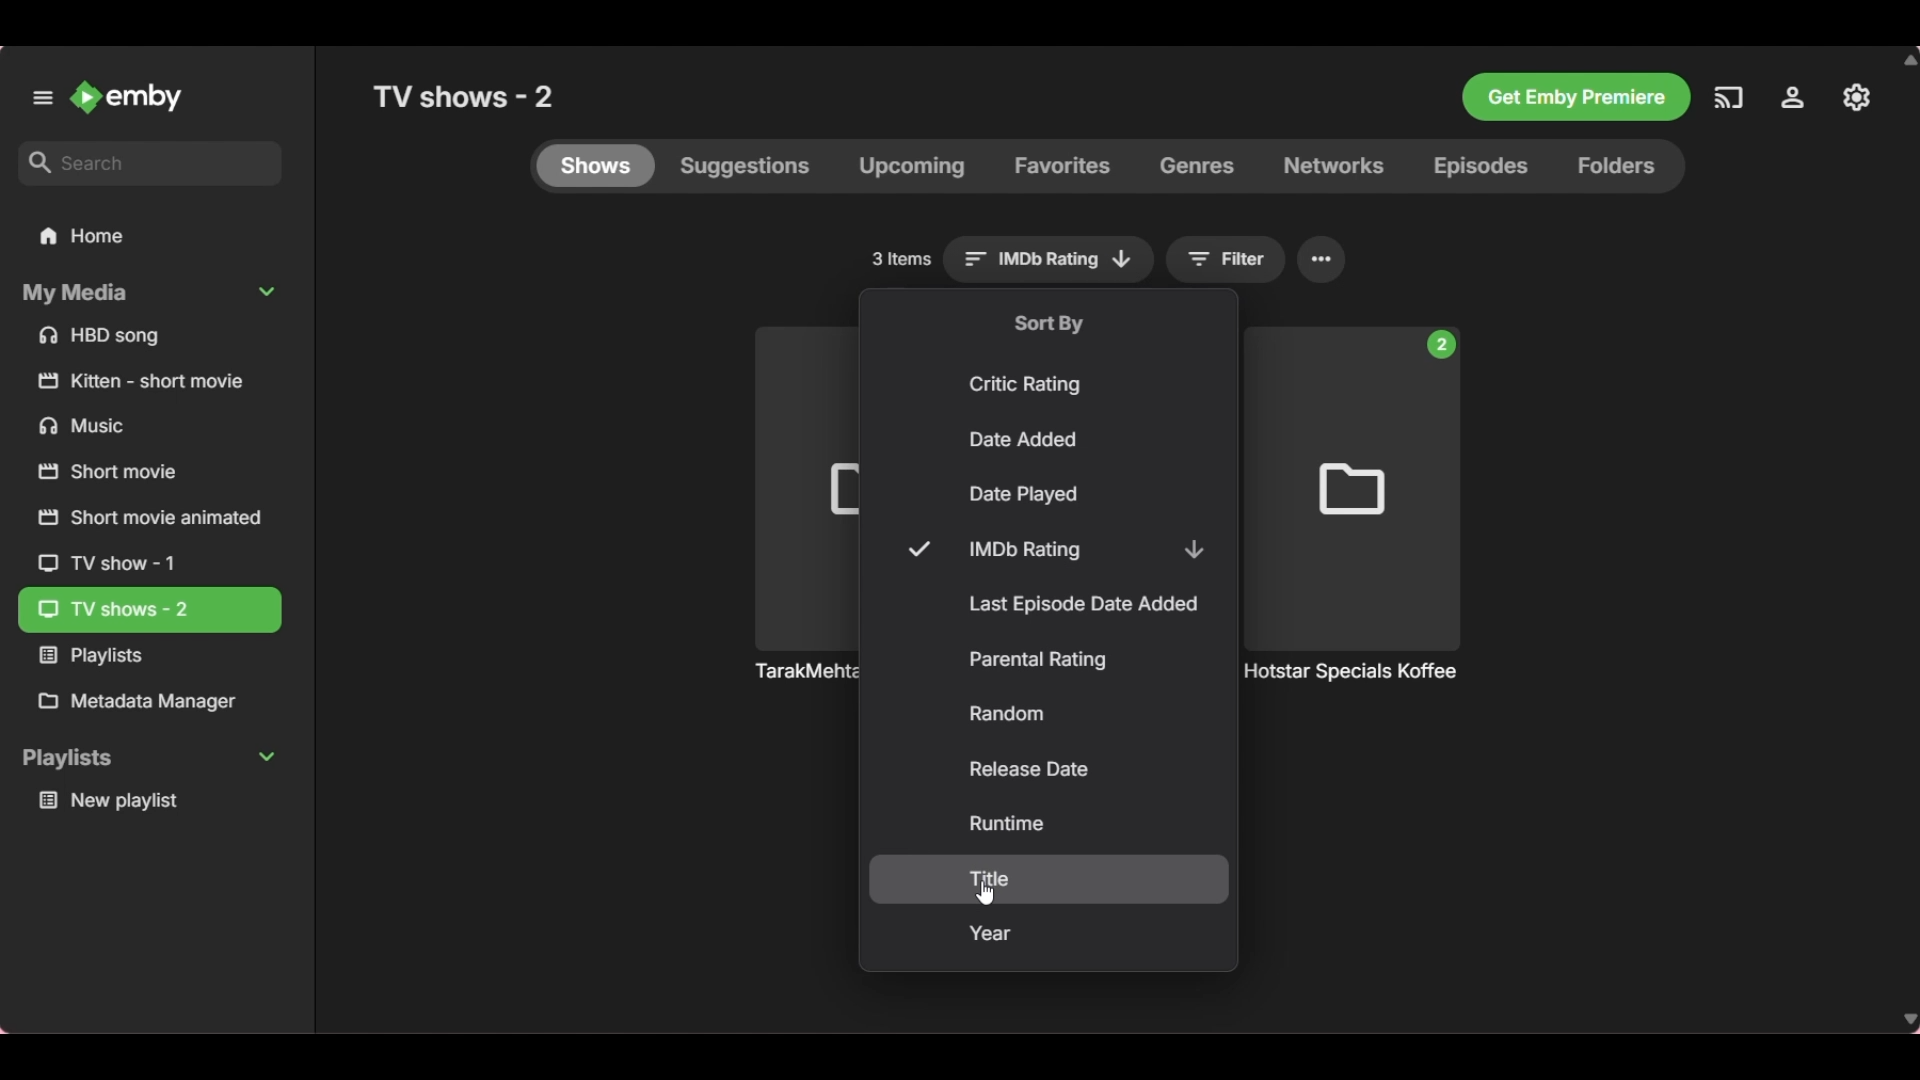  I want to click on TV shows sorted according to IMDb rating in ascending order, so click(1356, 682).